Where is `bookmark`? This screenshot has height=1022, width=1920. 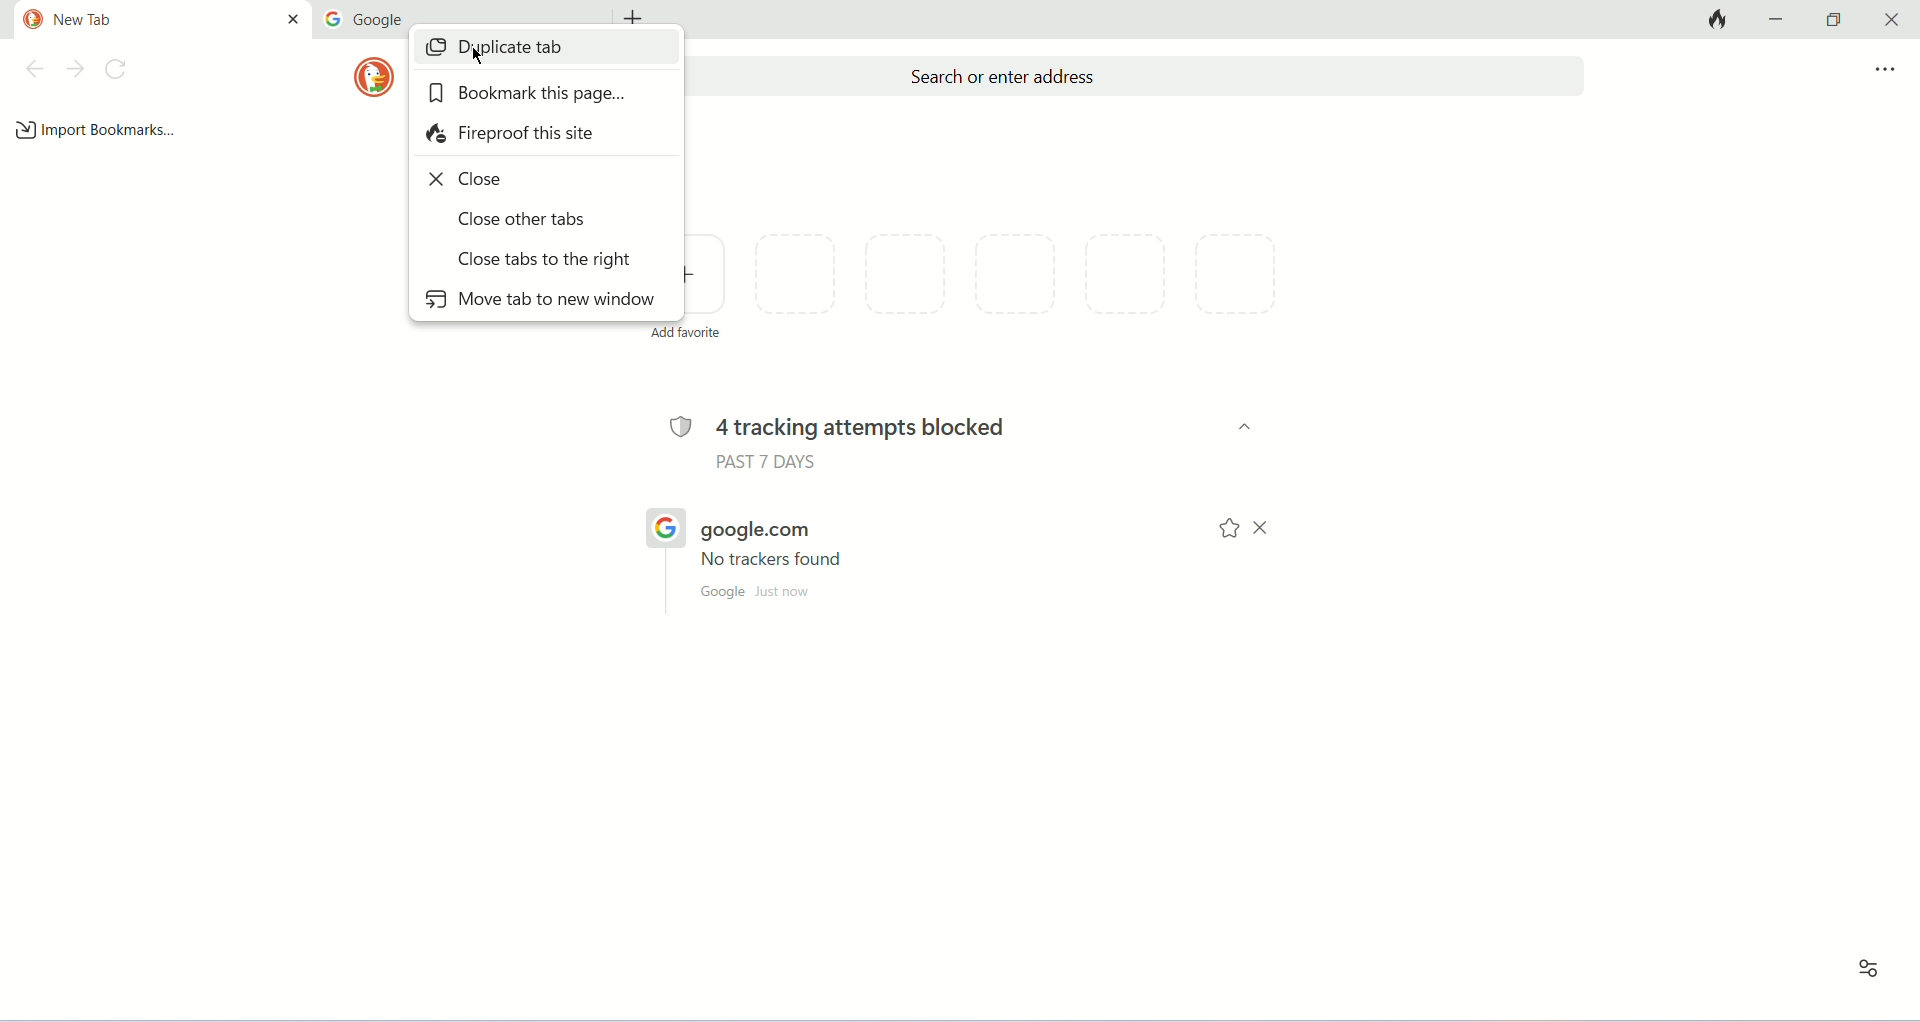
bookmark is located at coordinates (1227, 531).